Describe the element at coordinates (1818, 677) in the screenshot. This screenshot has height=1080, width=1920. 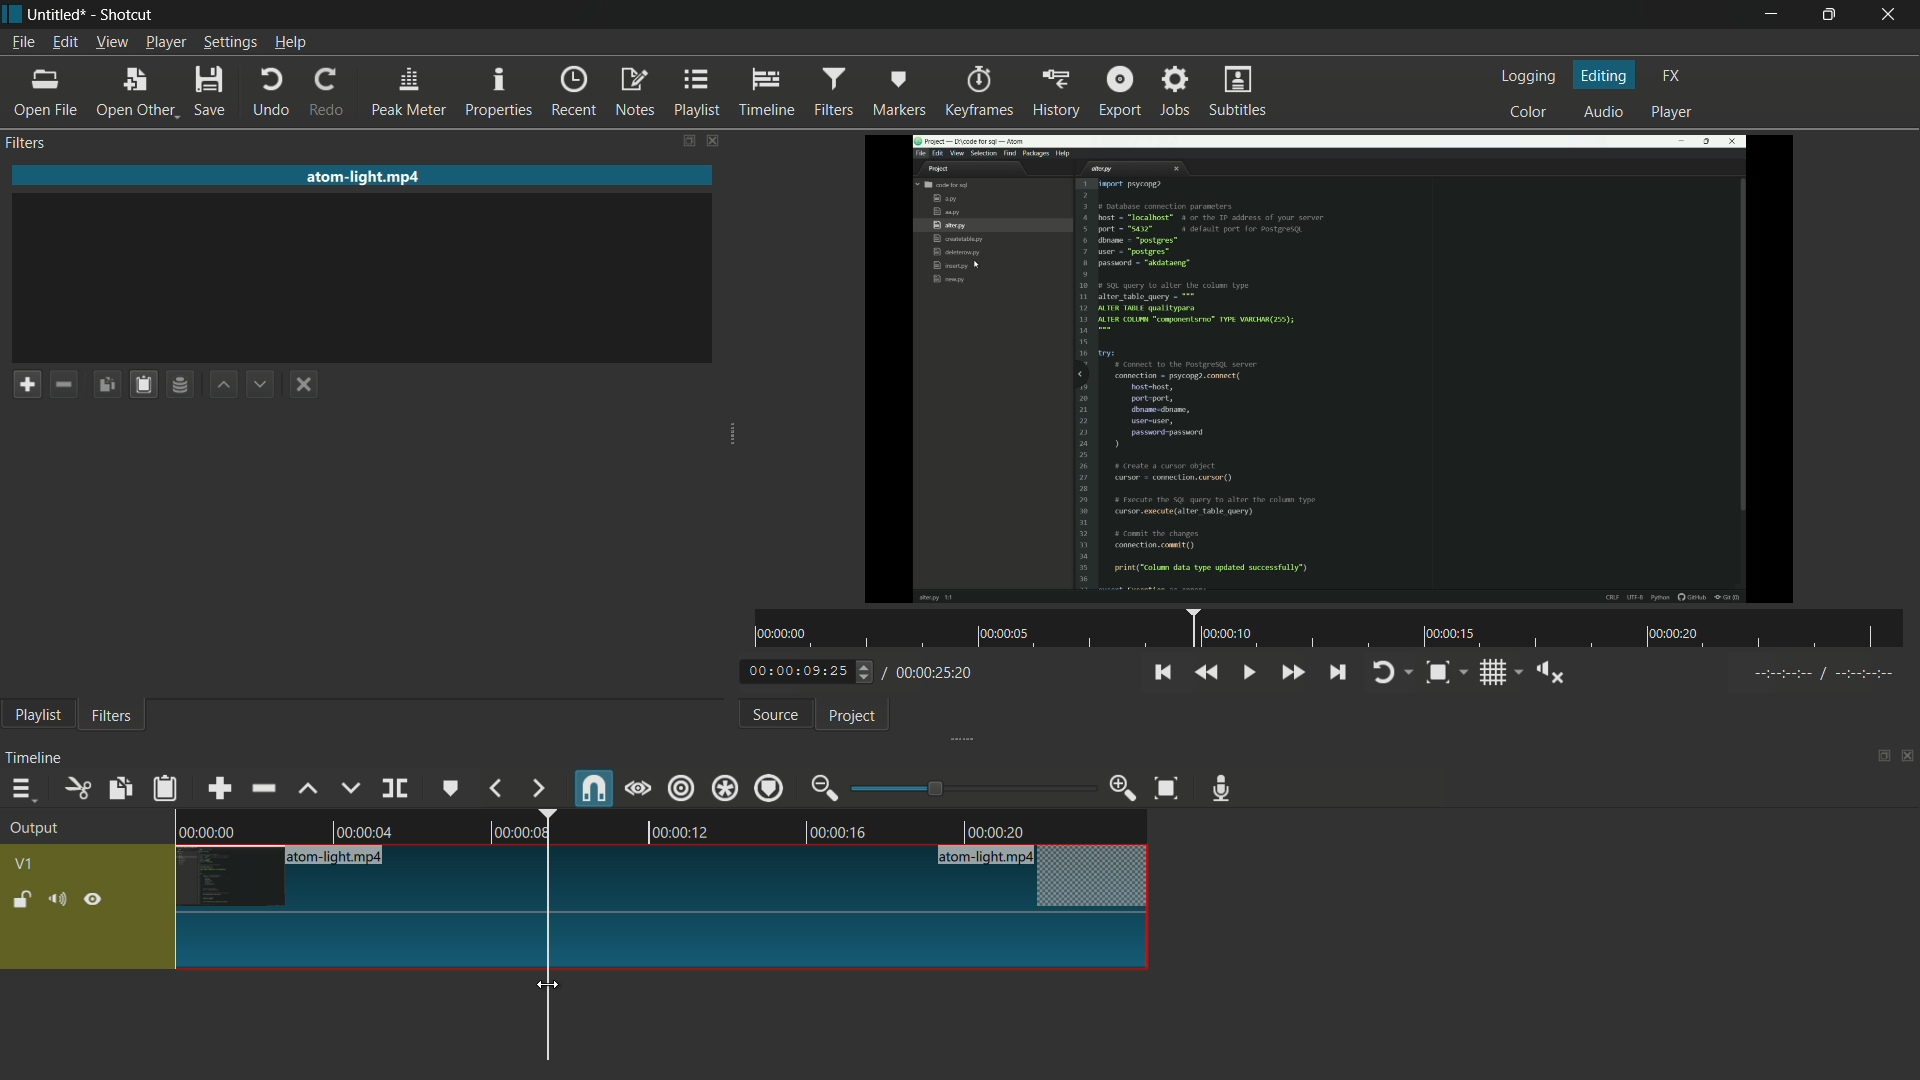
I see `` at that location.